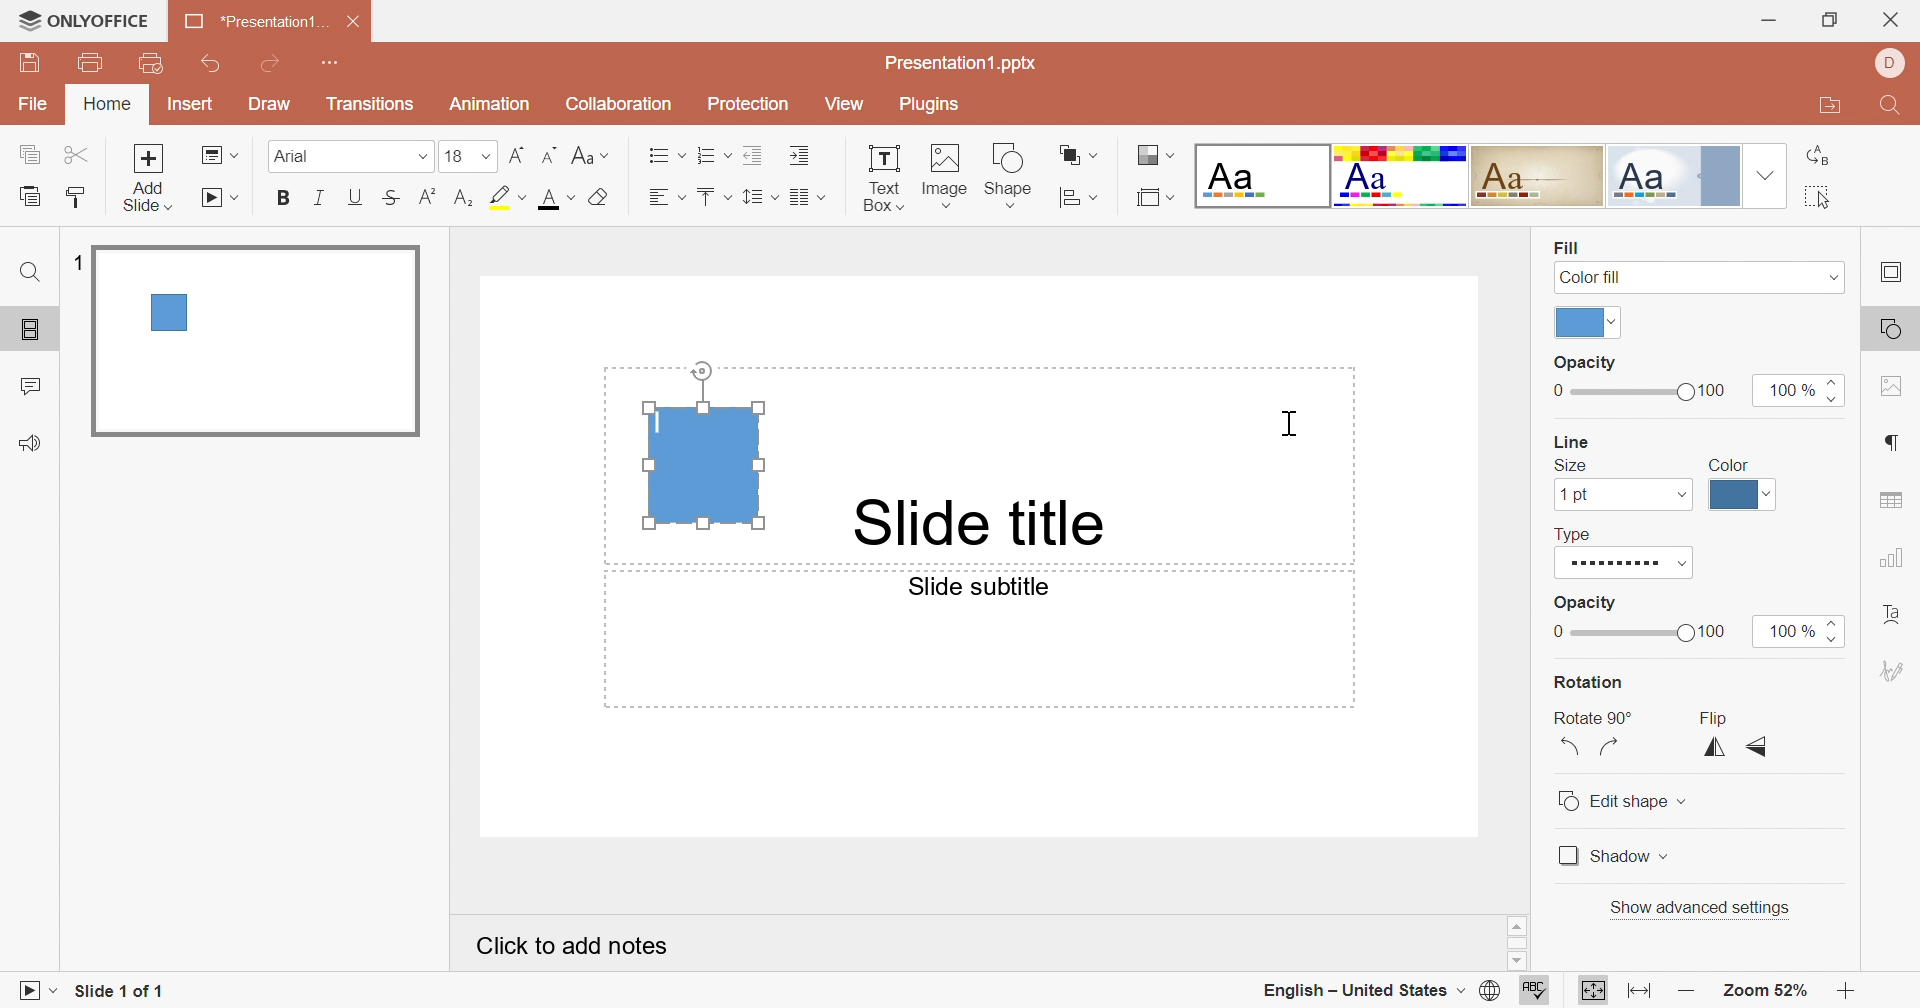 The height and width of the screenshot is (1008, 1920). Describe the element at coordinates (1892, 390) in the screenshot. I see `Image settings` at that location.